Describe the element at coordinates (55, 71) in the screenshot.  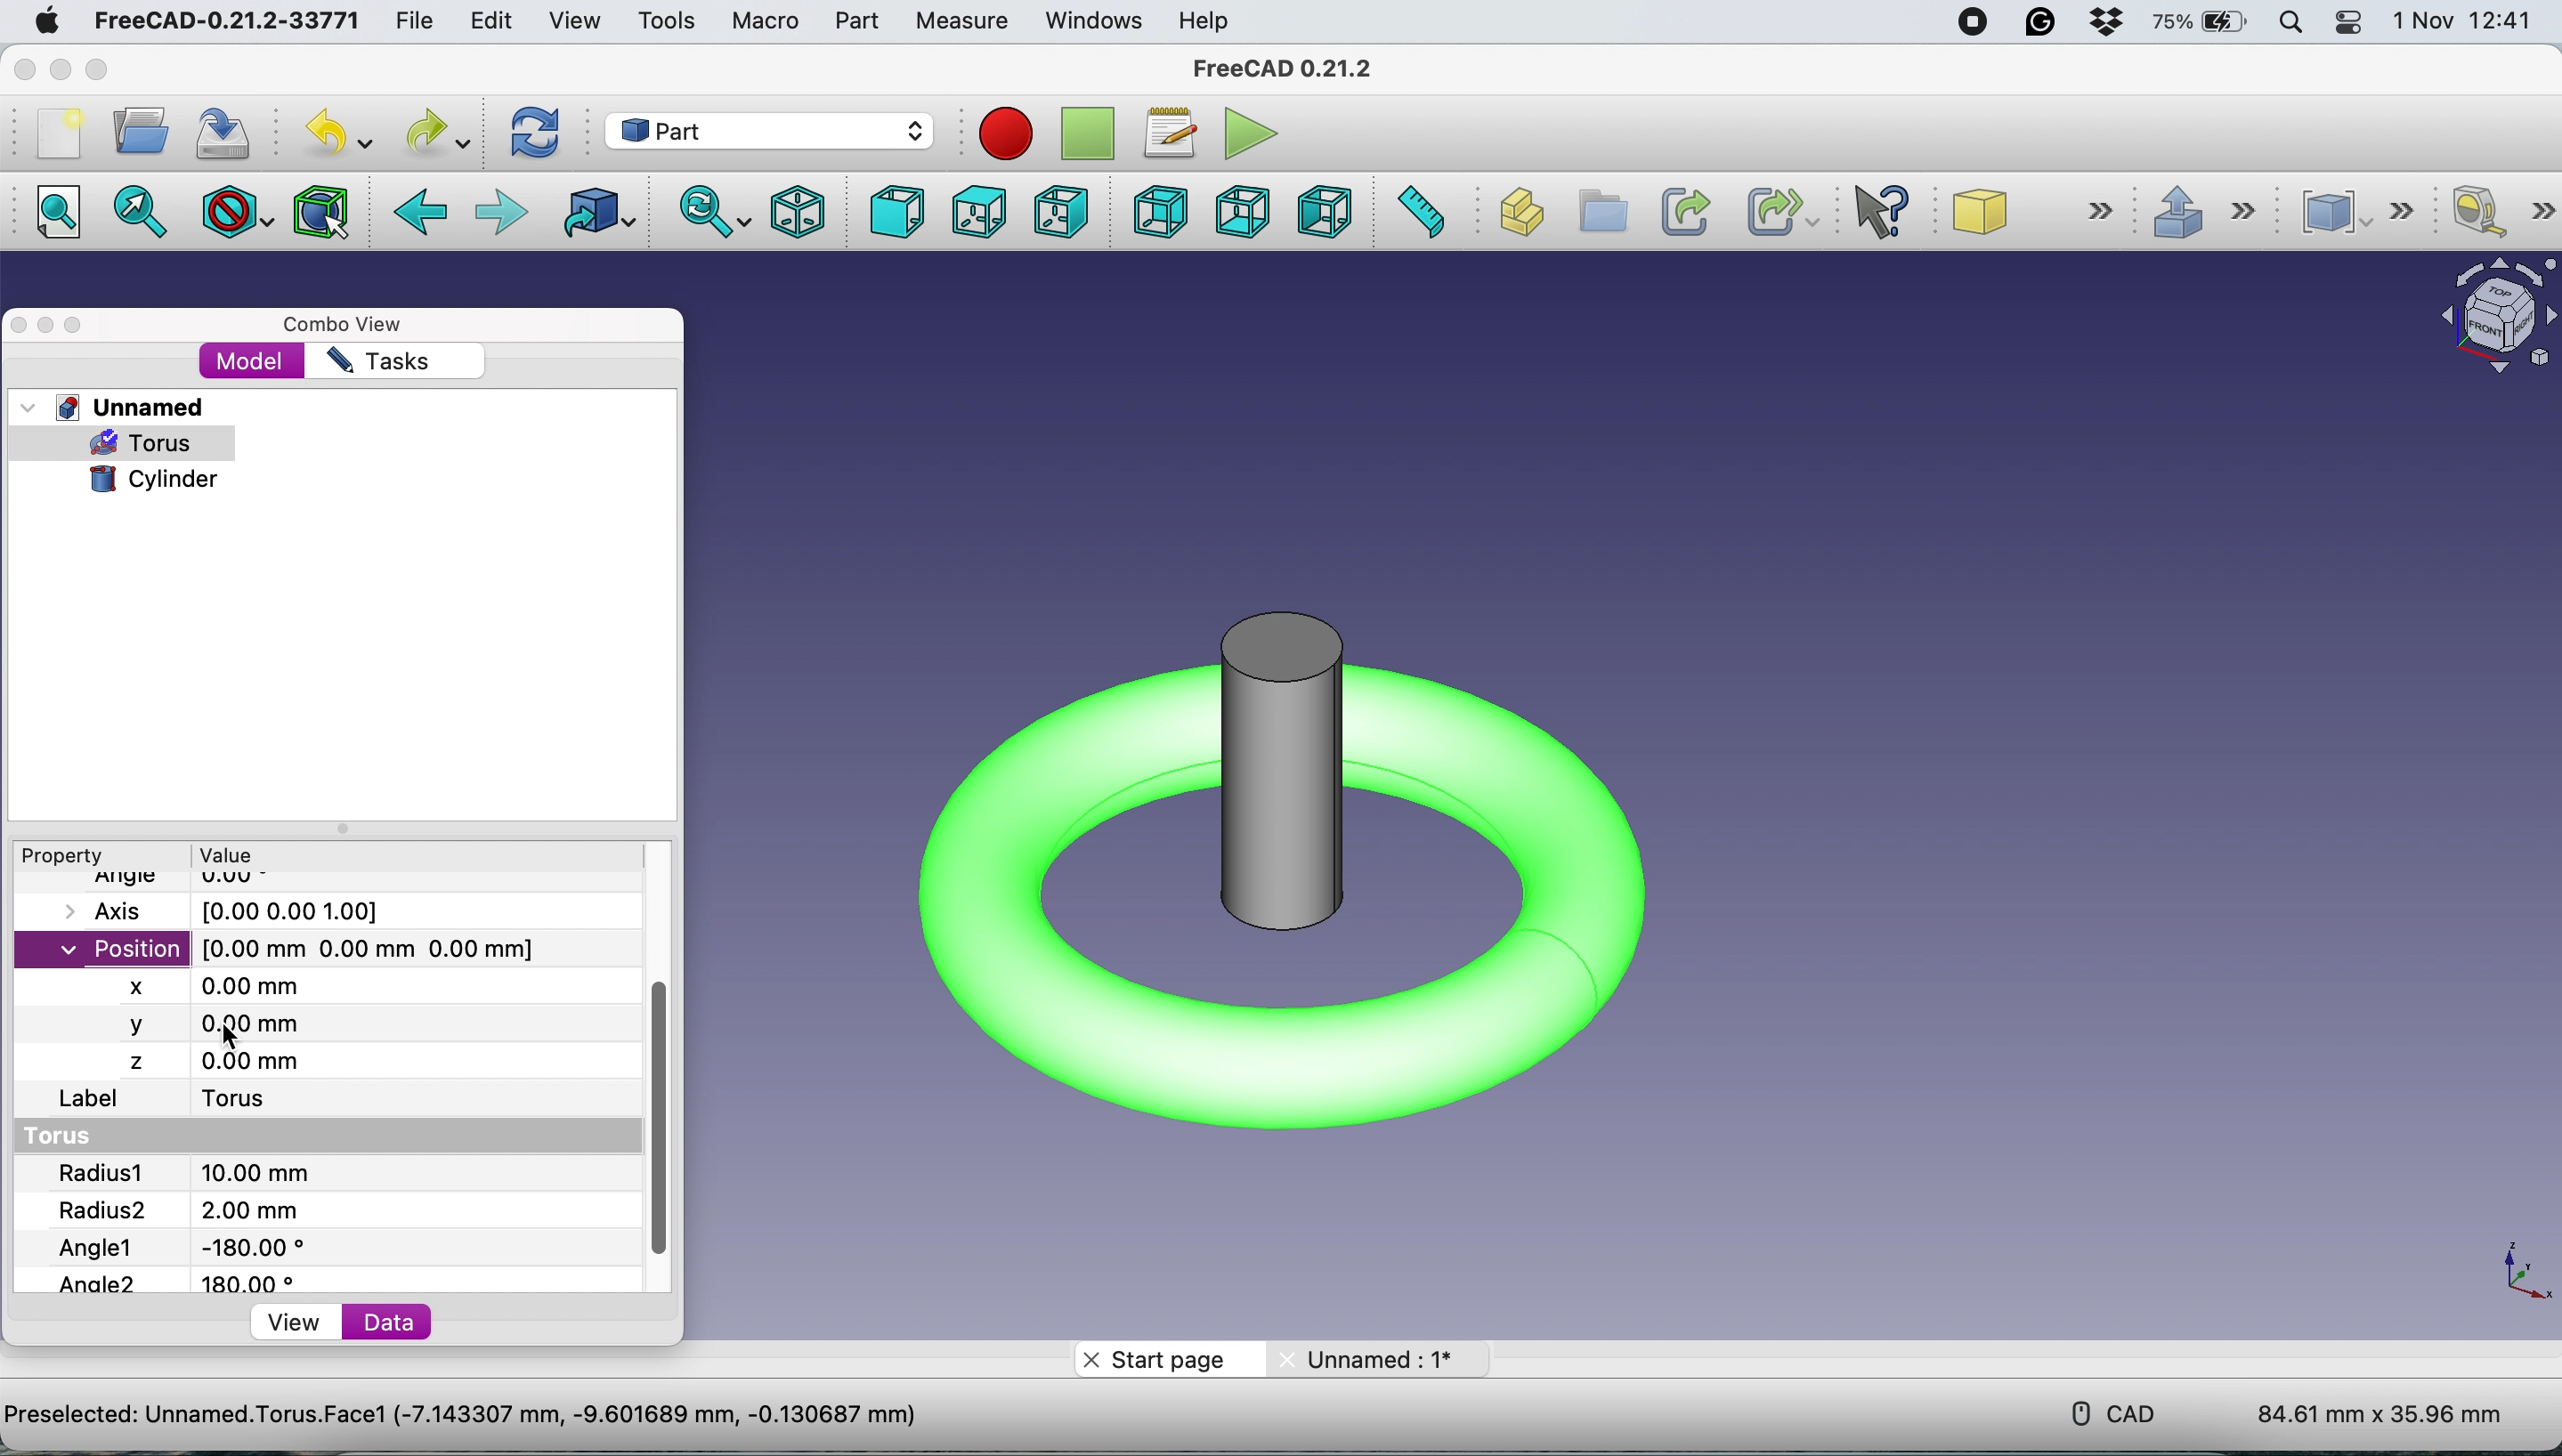
I see `minimise` at that location.